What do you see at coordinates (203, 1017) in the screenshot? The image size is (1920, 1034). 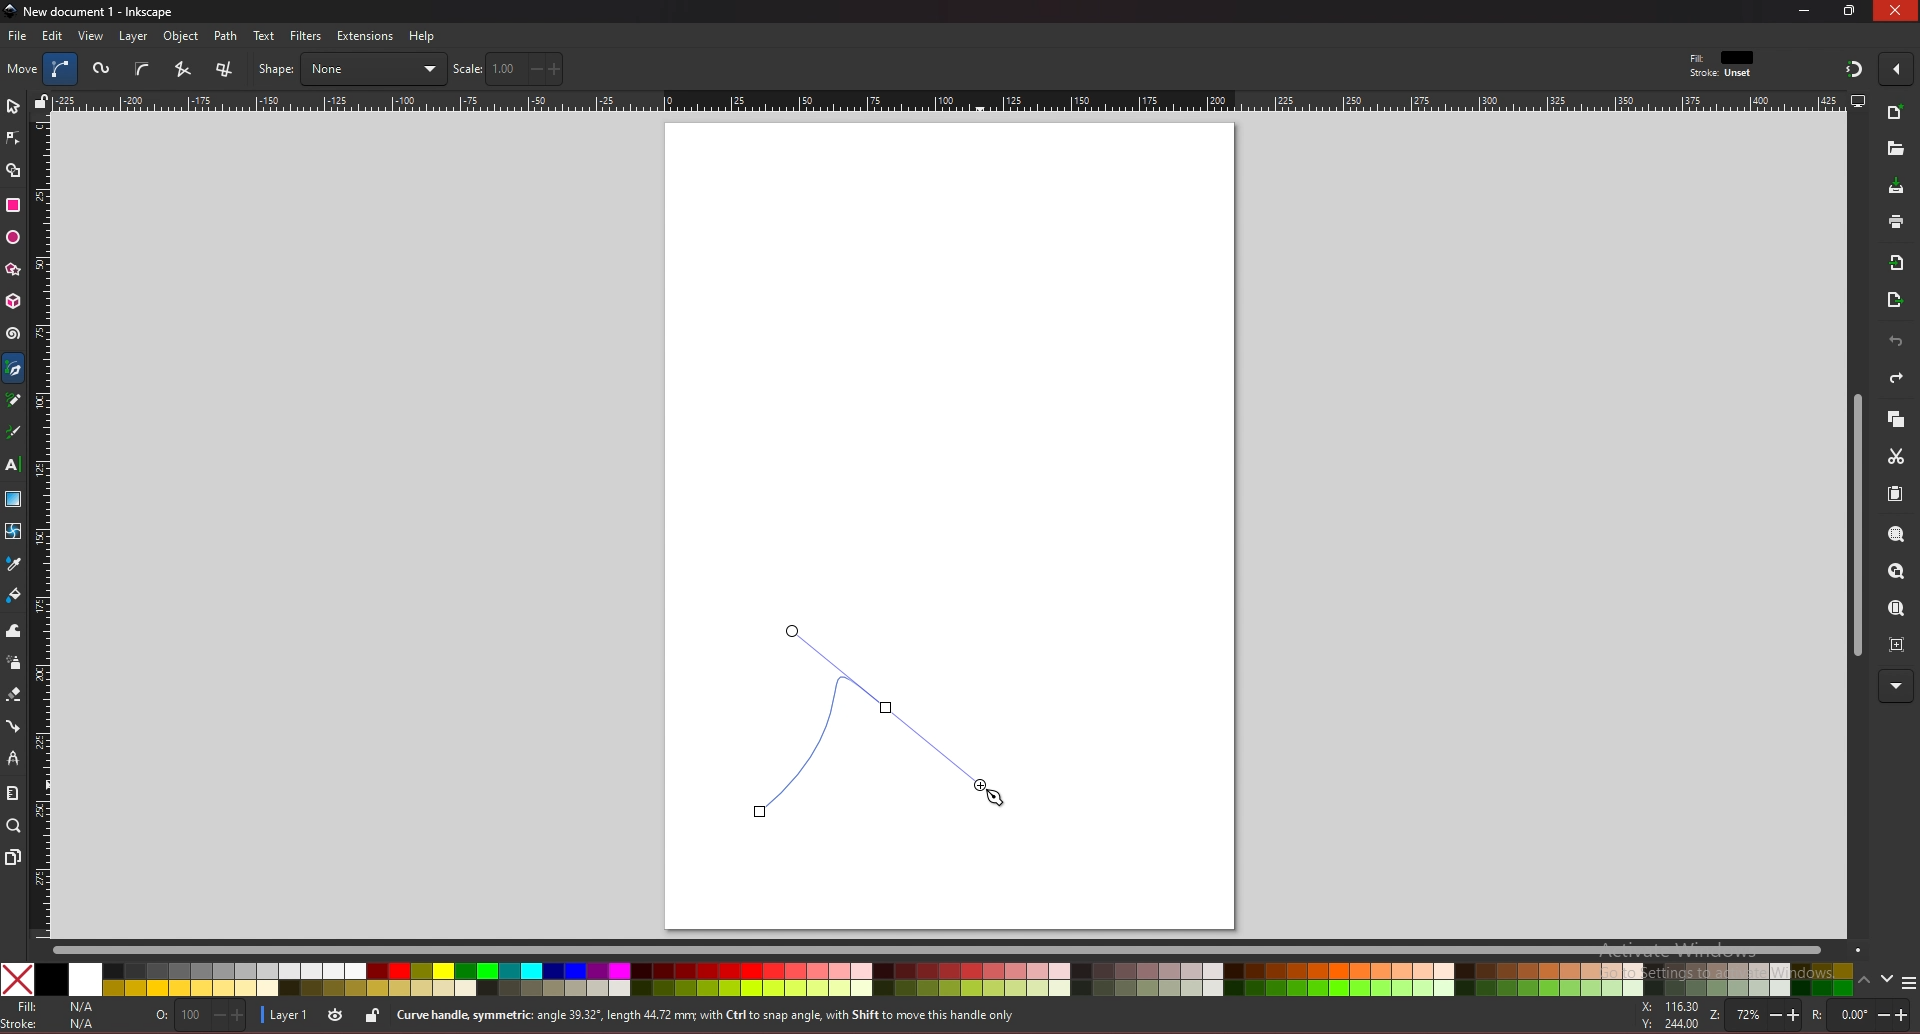 I see `opacity` at bounding box center [203, 1017].